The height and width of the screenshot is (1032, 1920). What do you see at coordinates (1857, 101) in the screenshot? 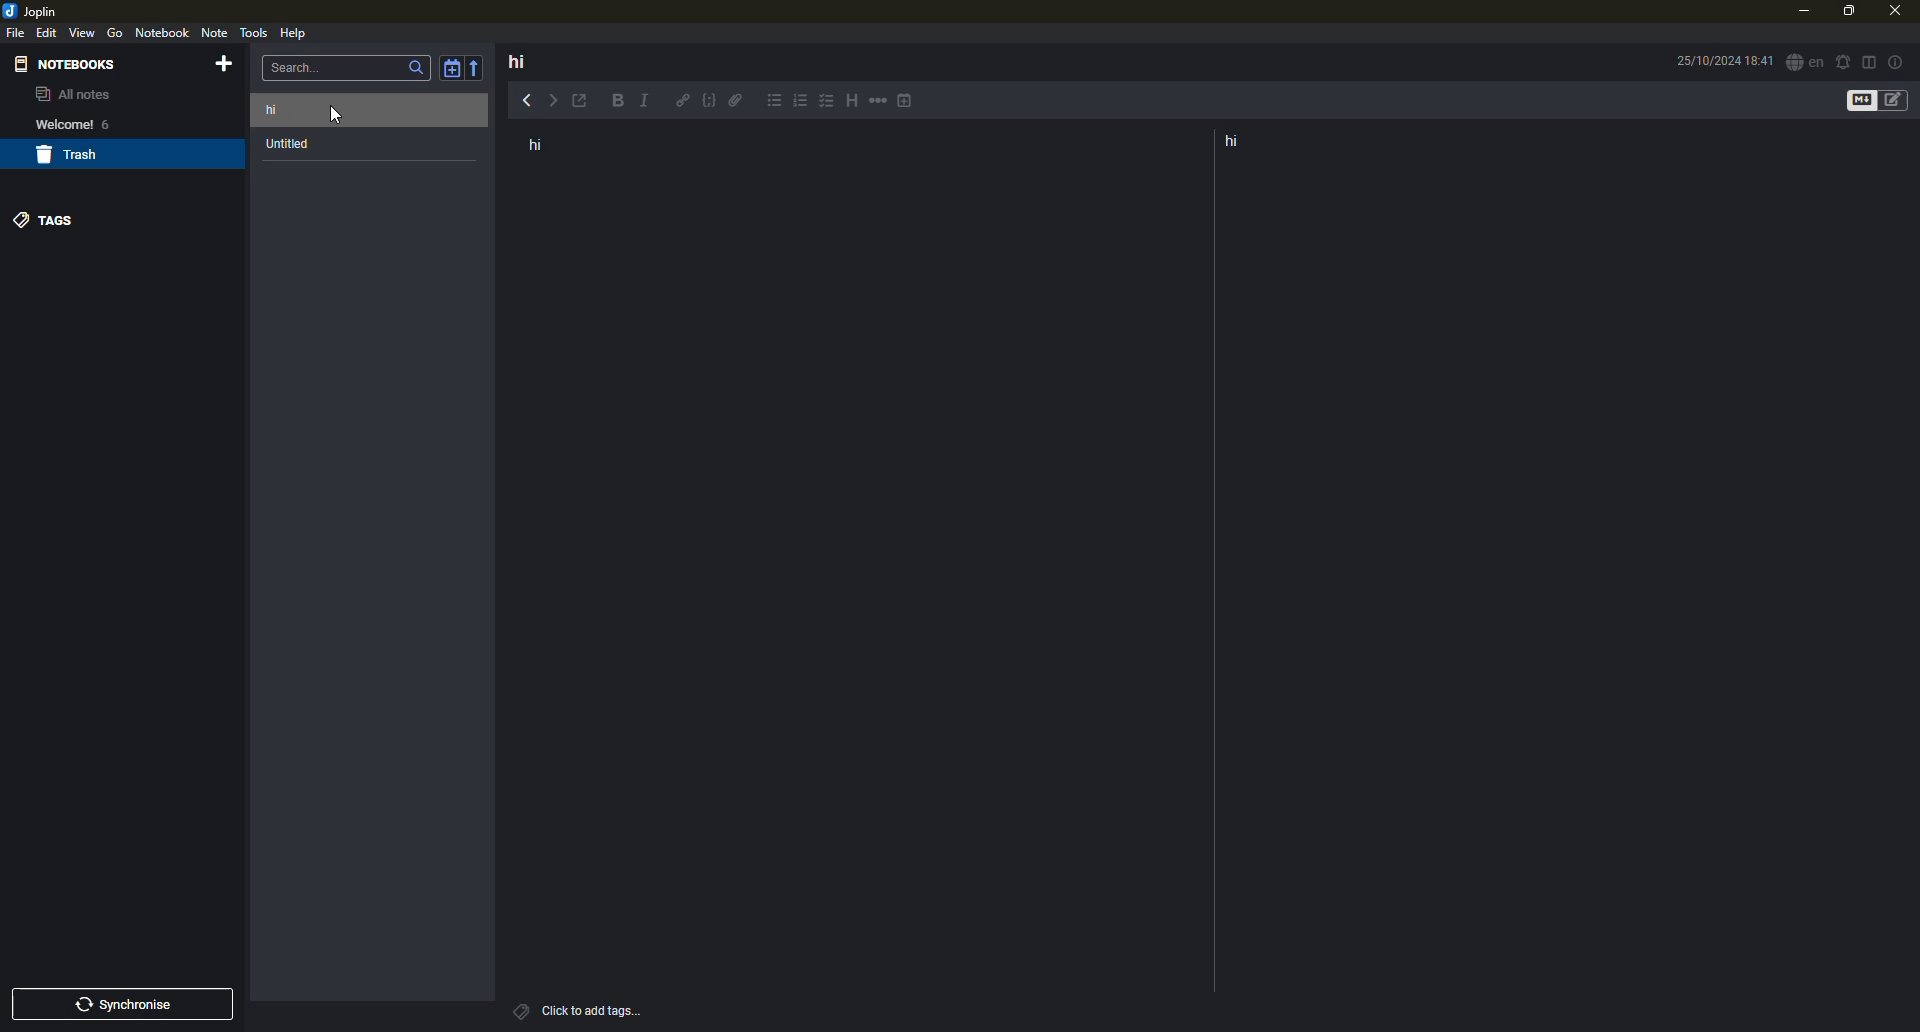
I see `toggle editors` at bounding box center [1857, 101].